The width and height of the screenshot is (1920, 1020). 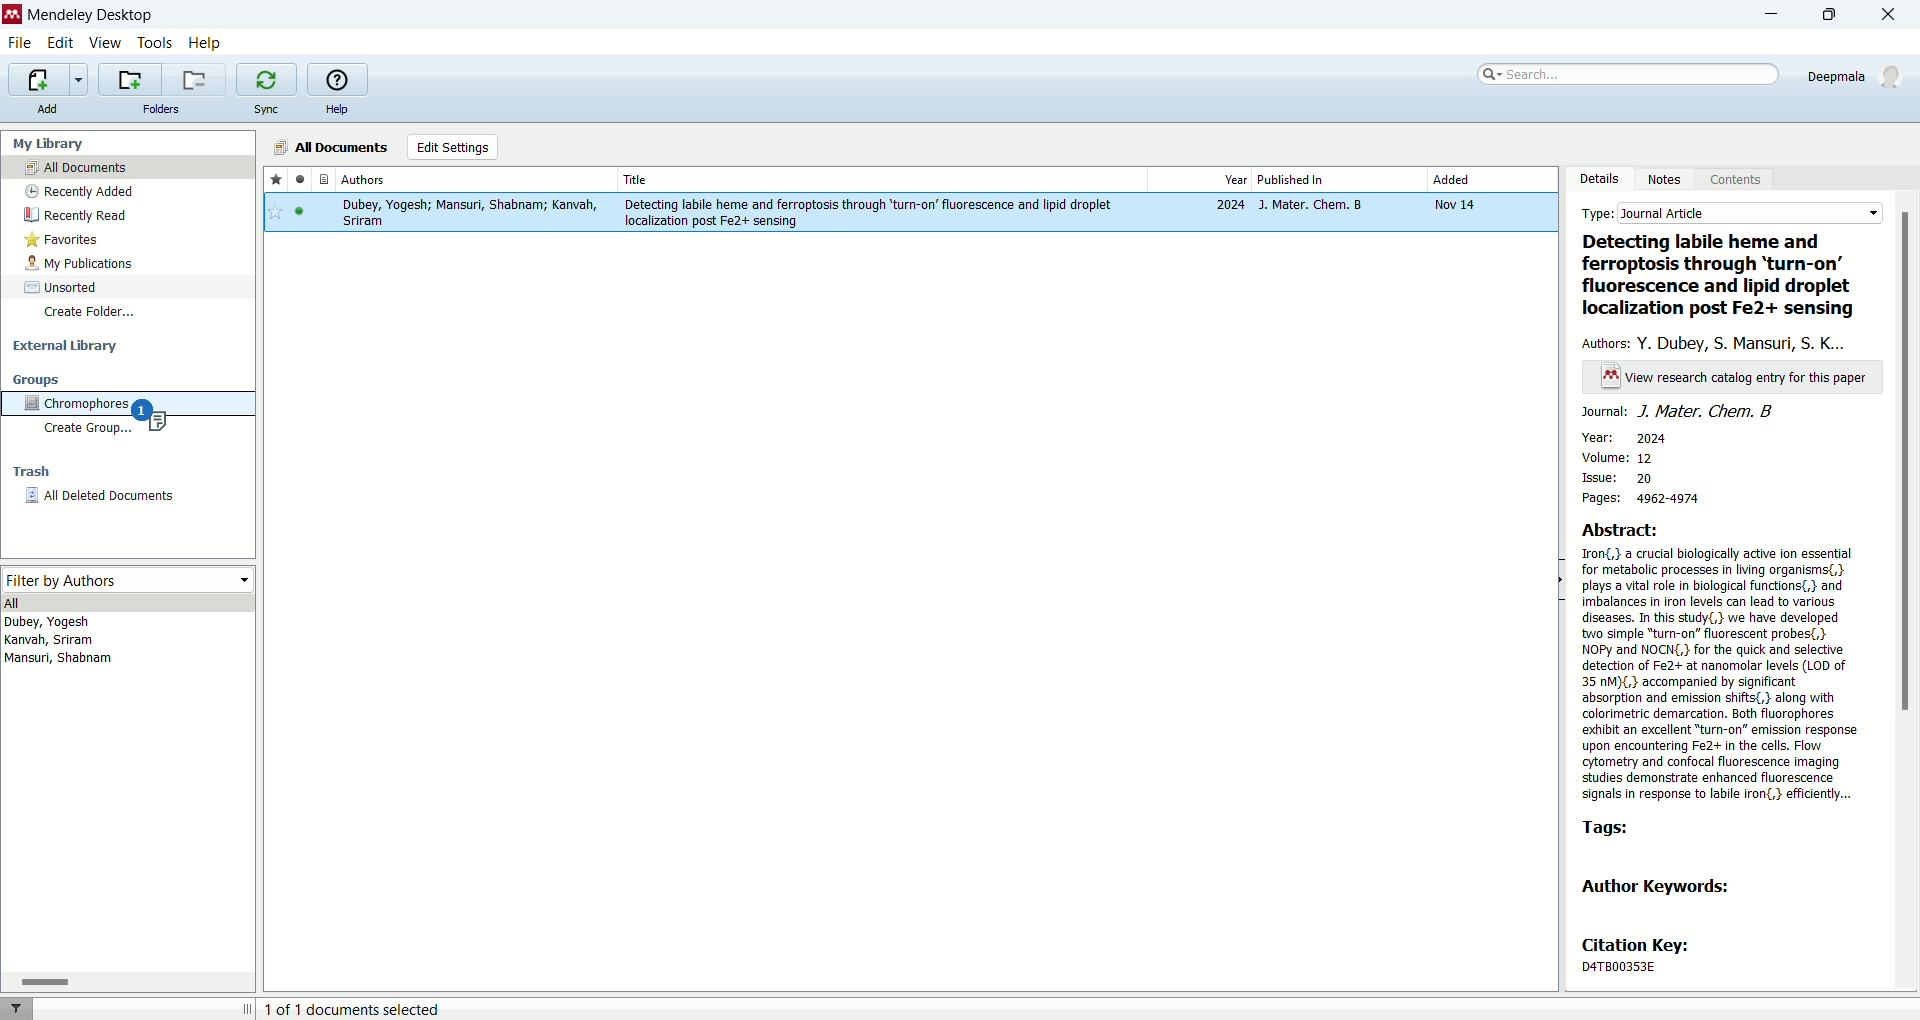 I want to click on my library, so click(x=51, y=144).